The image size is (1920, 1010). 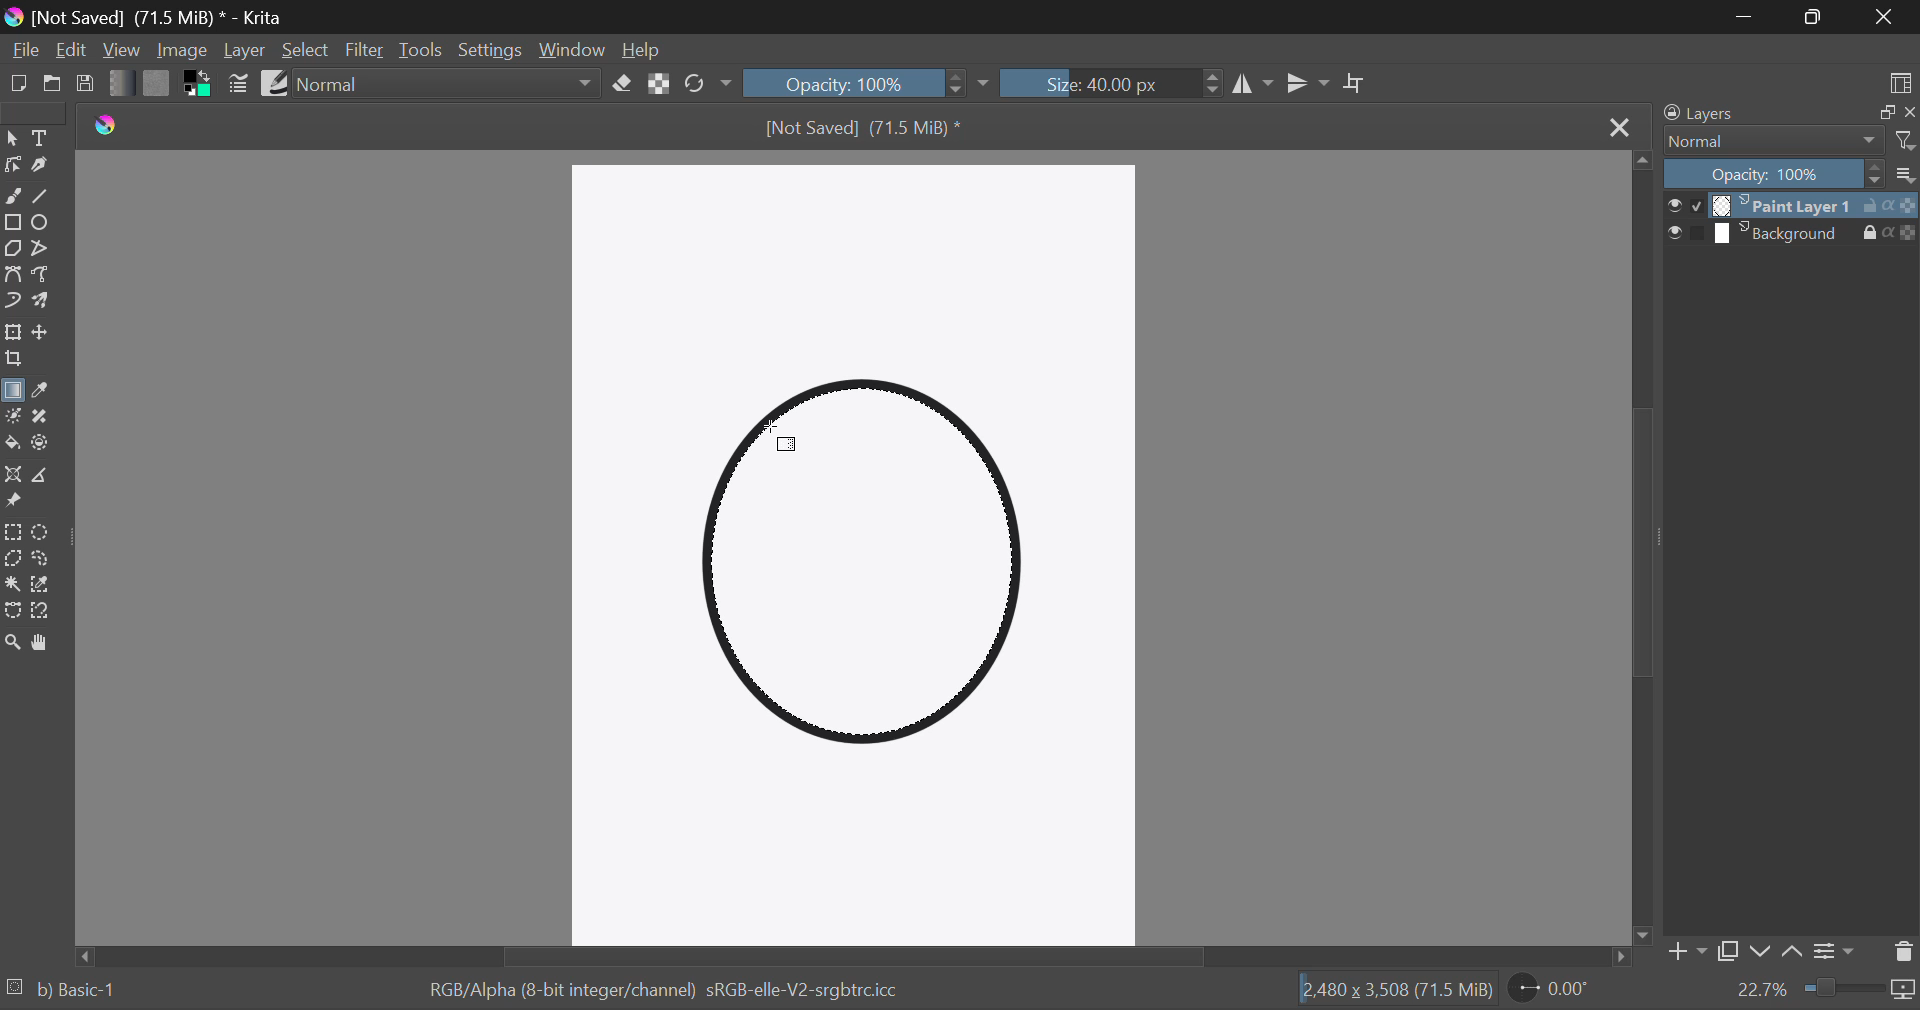 What do you see at coordinates (1639, 552) in the screenshot?
I see `Scroll Bar` at bounding box center [1639, 552].